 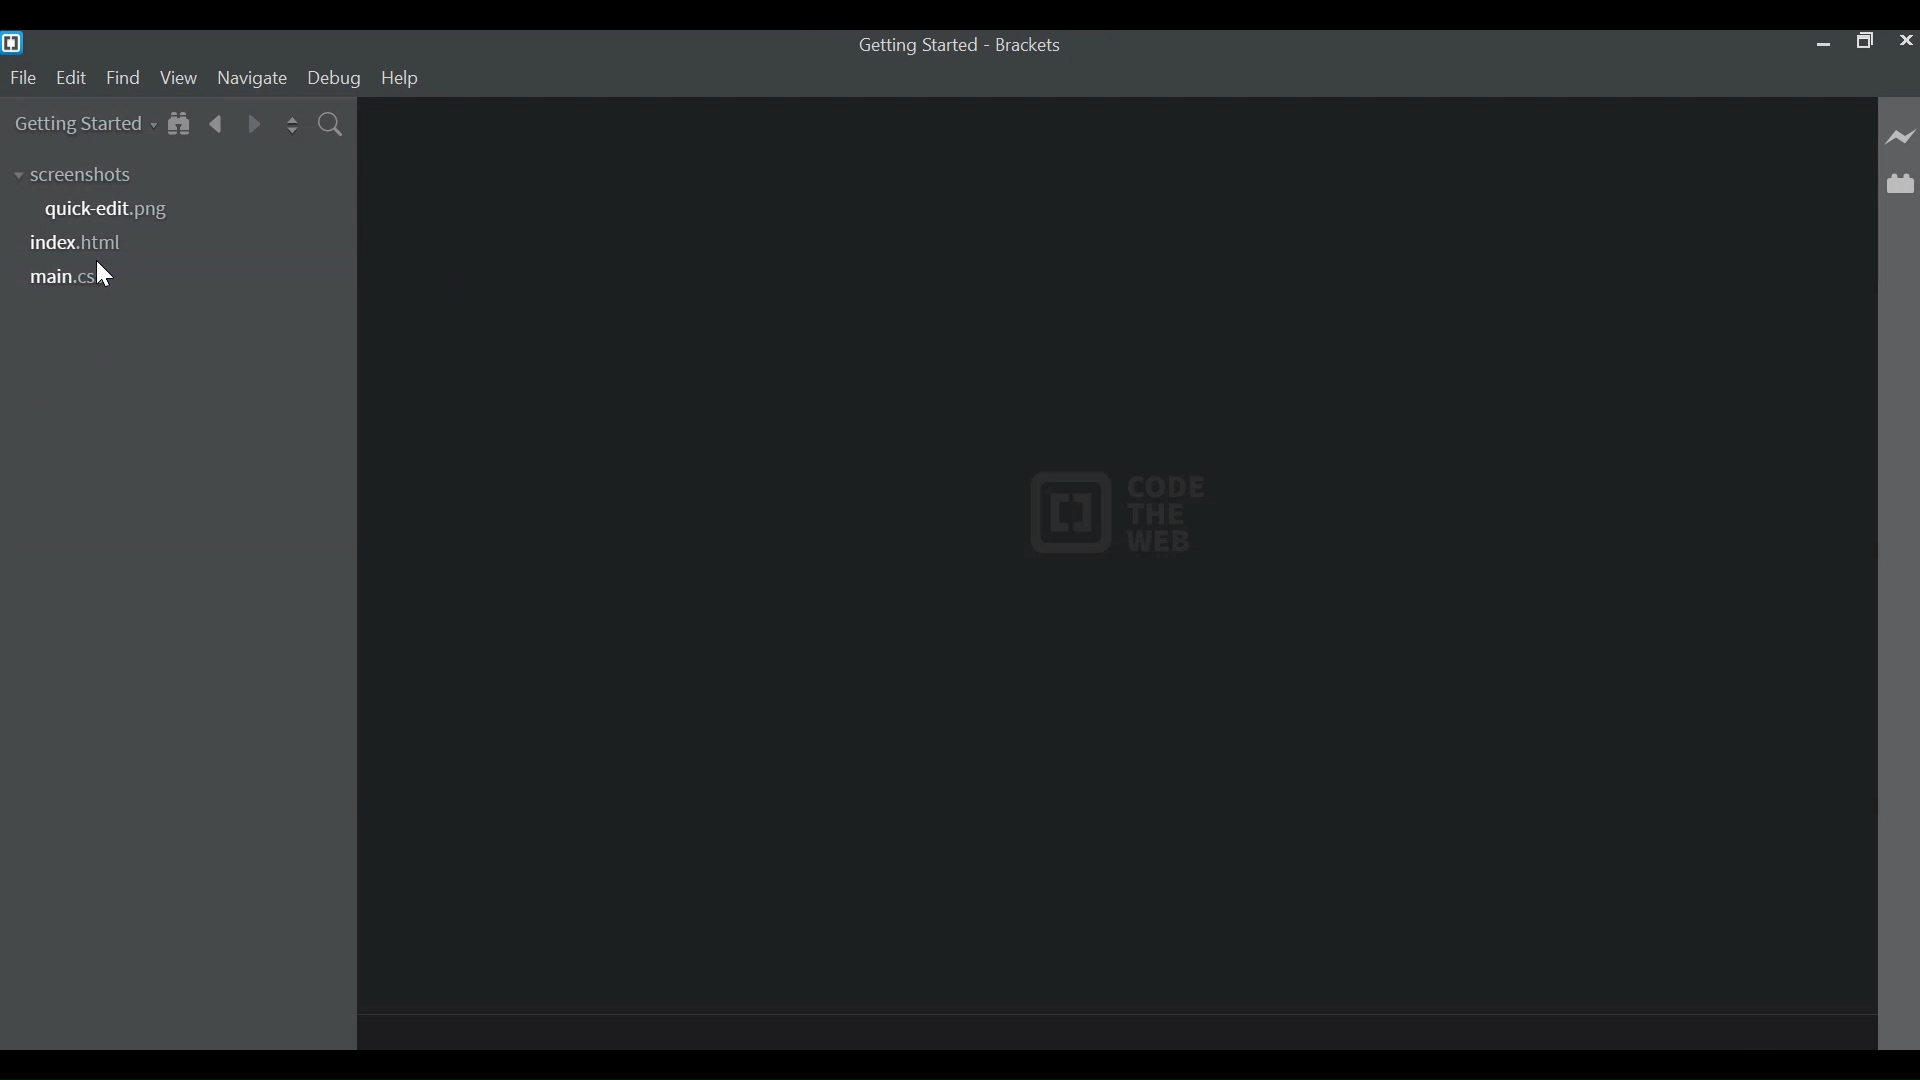 I want to click on Close, so click(x=1904, y=41).